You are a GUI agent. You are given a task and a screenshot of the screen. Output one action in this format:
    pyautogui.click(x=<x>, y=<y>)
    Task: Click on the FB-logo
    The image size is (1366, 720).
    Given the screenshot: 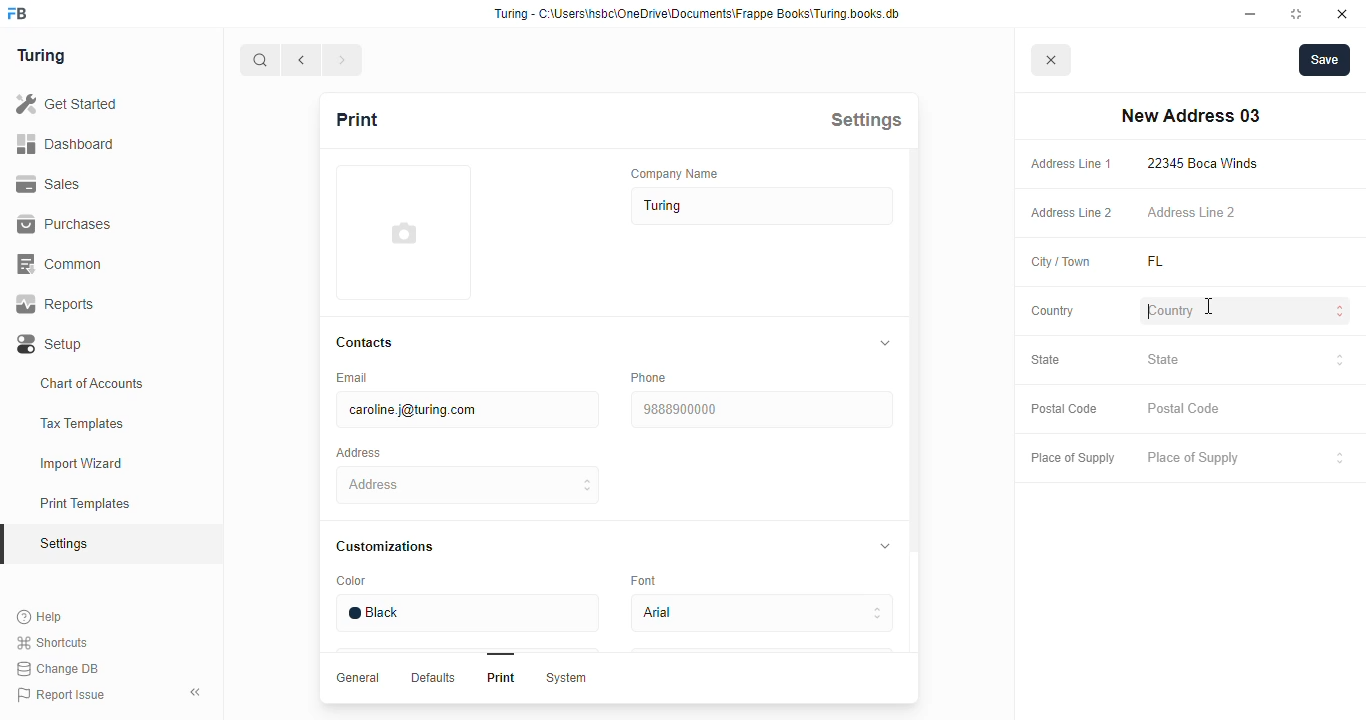 What is the action you would take?
    pyautogui.click(x=17, y=13)
    